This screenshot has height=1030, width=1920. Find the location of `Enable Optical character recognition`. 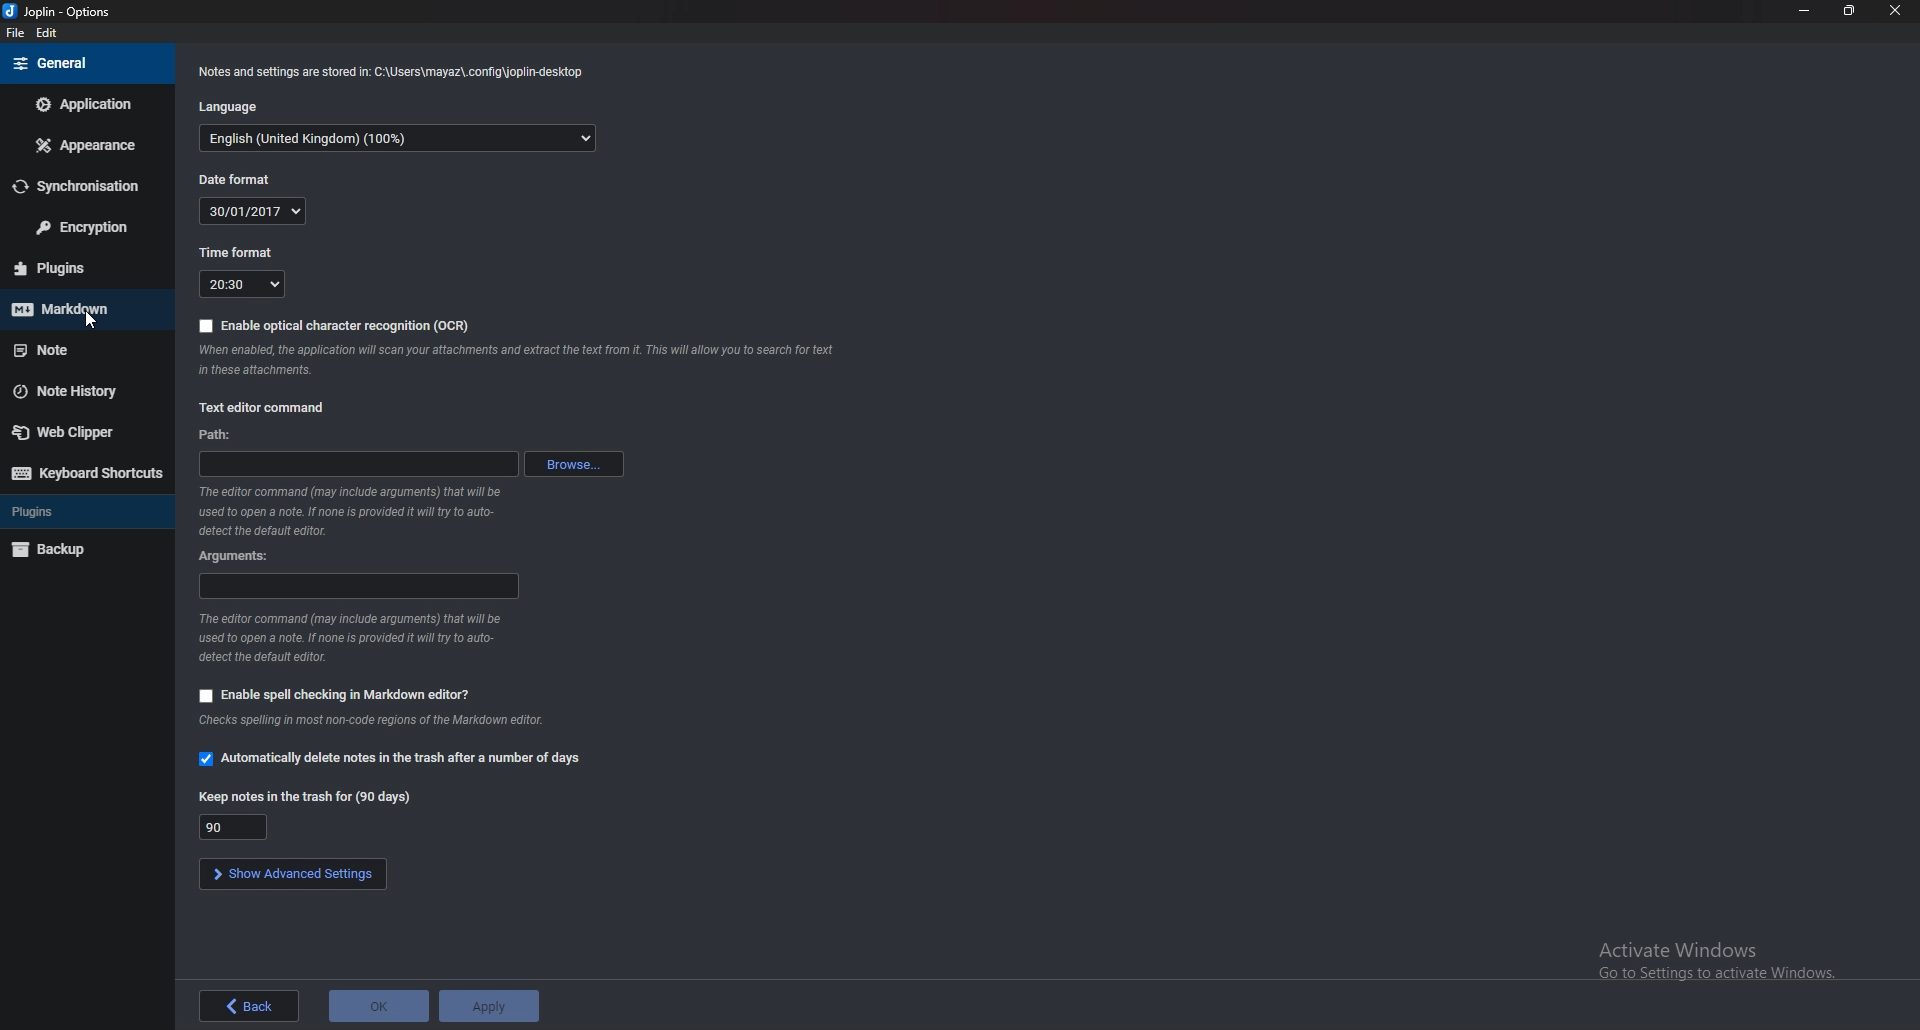

Enable Optical character recognition is located at coordinates (335, 325).